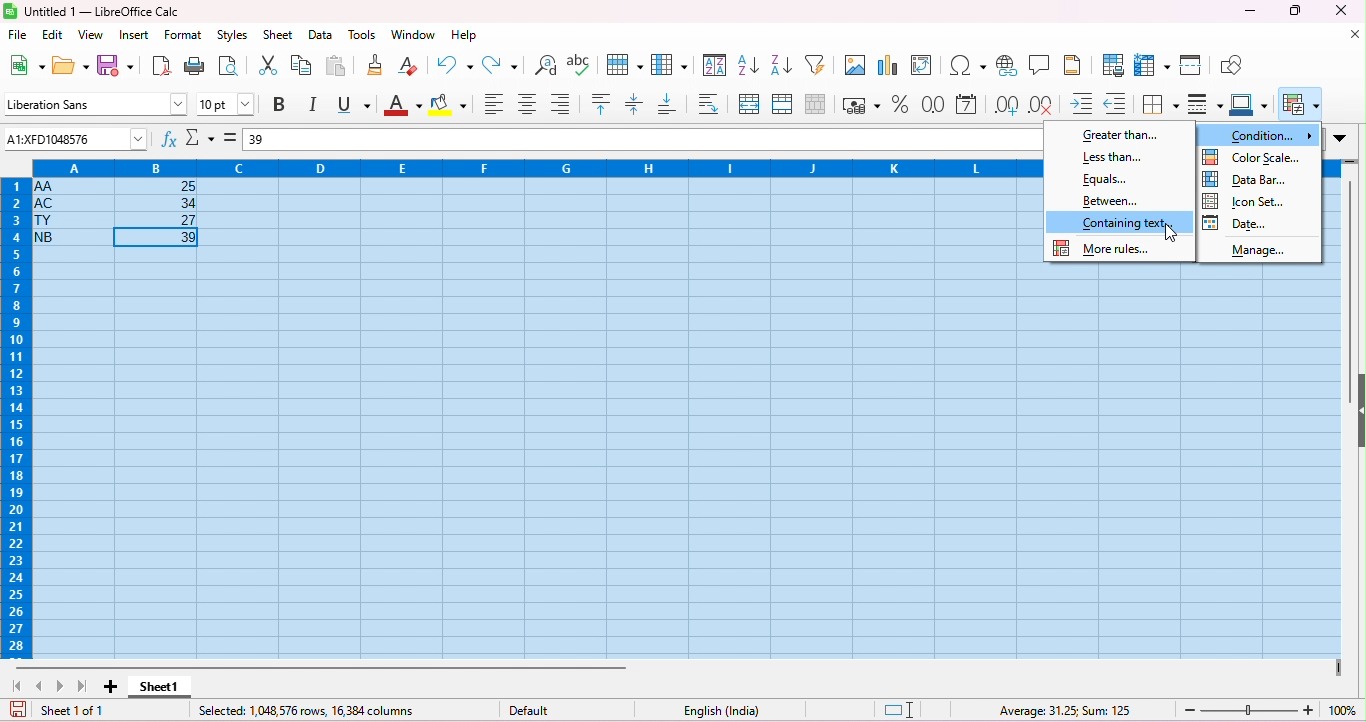 This screenshot has height=722, width=1366. What do you see at coordinates (819, 64) in the screenshot?
I see `filter` at bounding box center [819, 64].